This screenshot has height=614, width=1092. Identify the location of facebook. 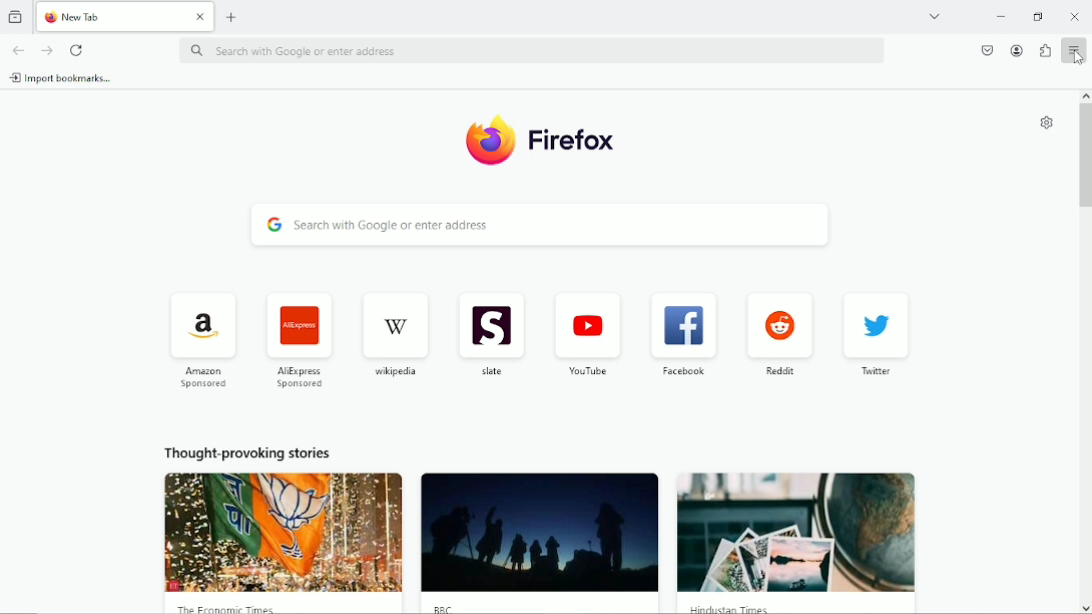
(685, 369).